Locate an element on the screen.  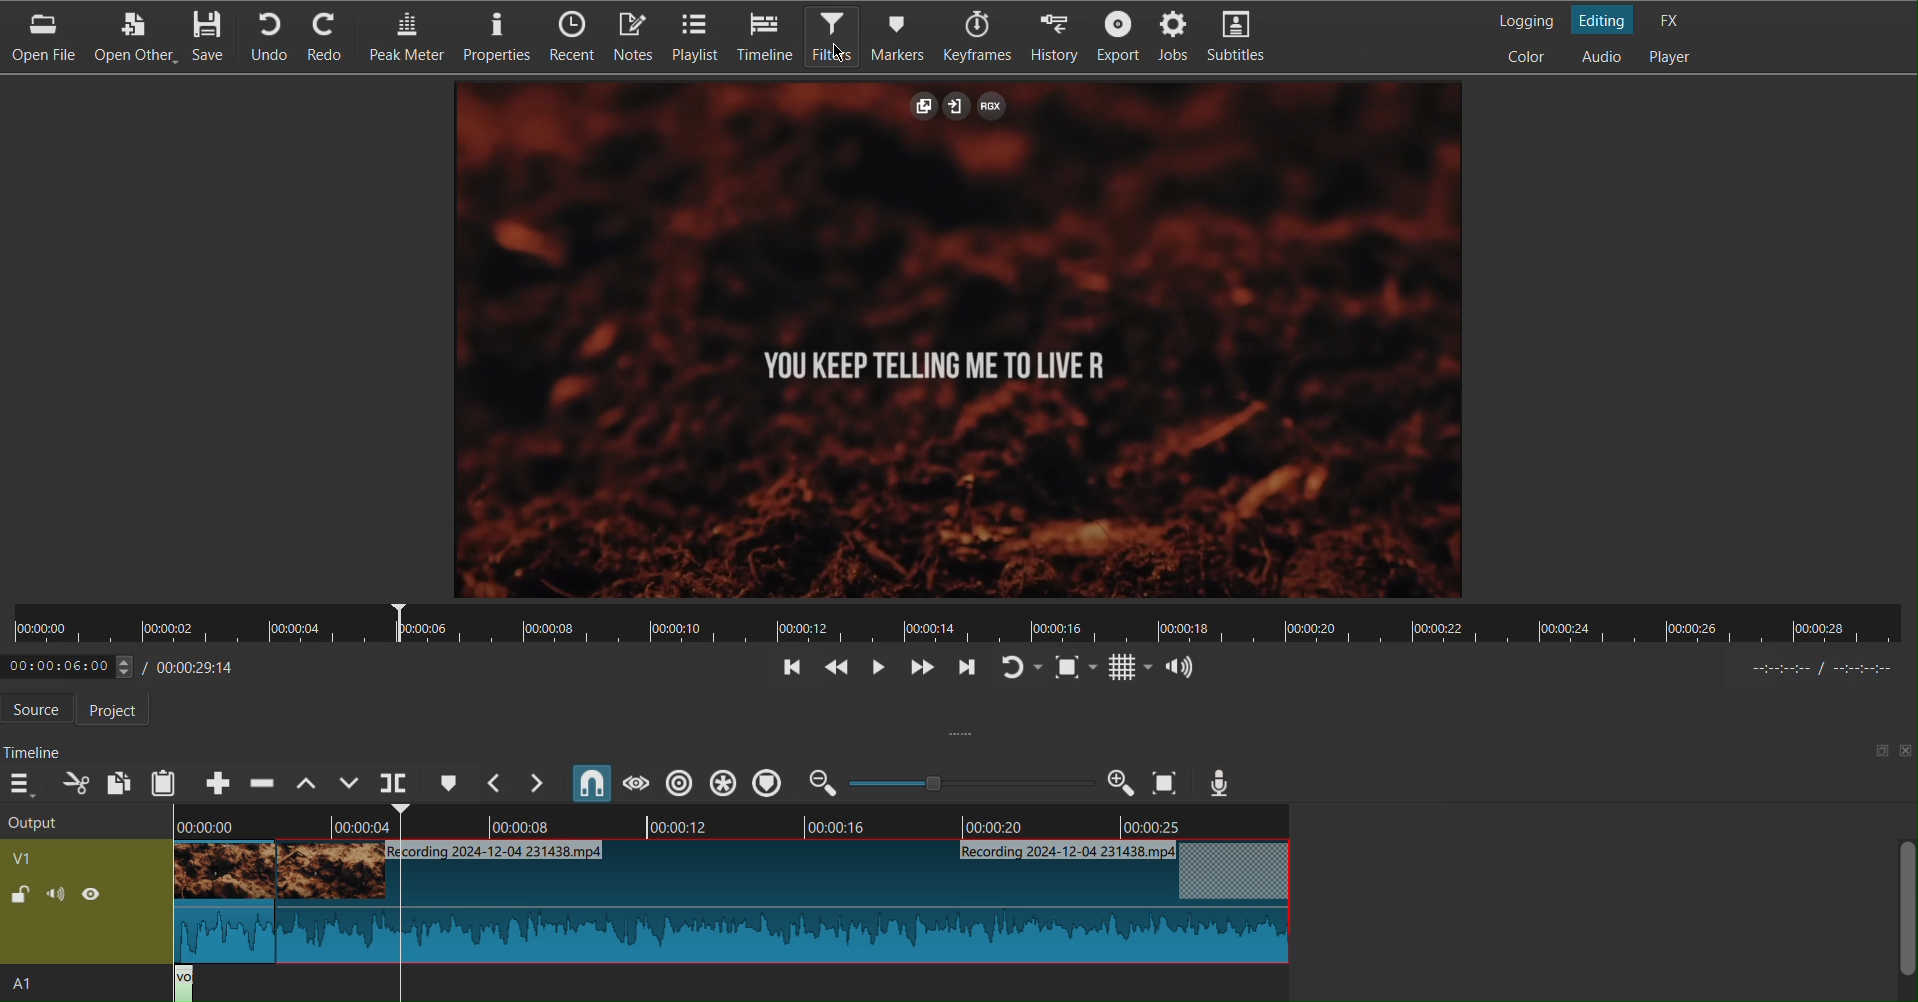
time is located at coordinates (1817, 670).